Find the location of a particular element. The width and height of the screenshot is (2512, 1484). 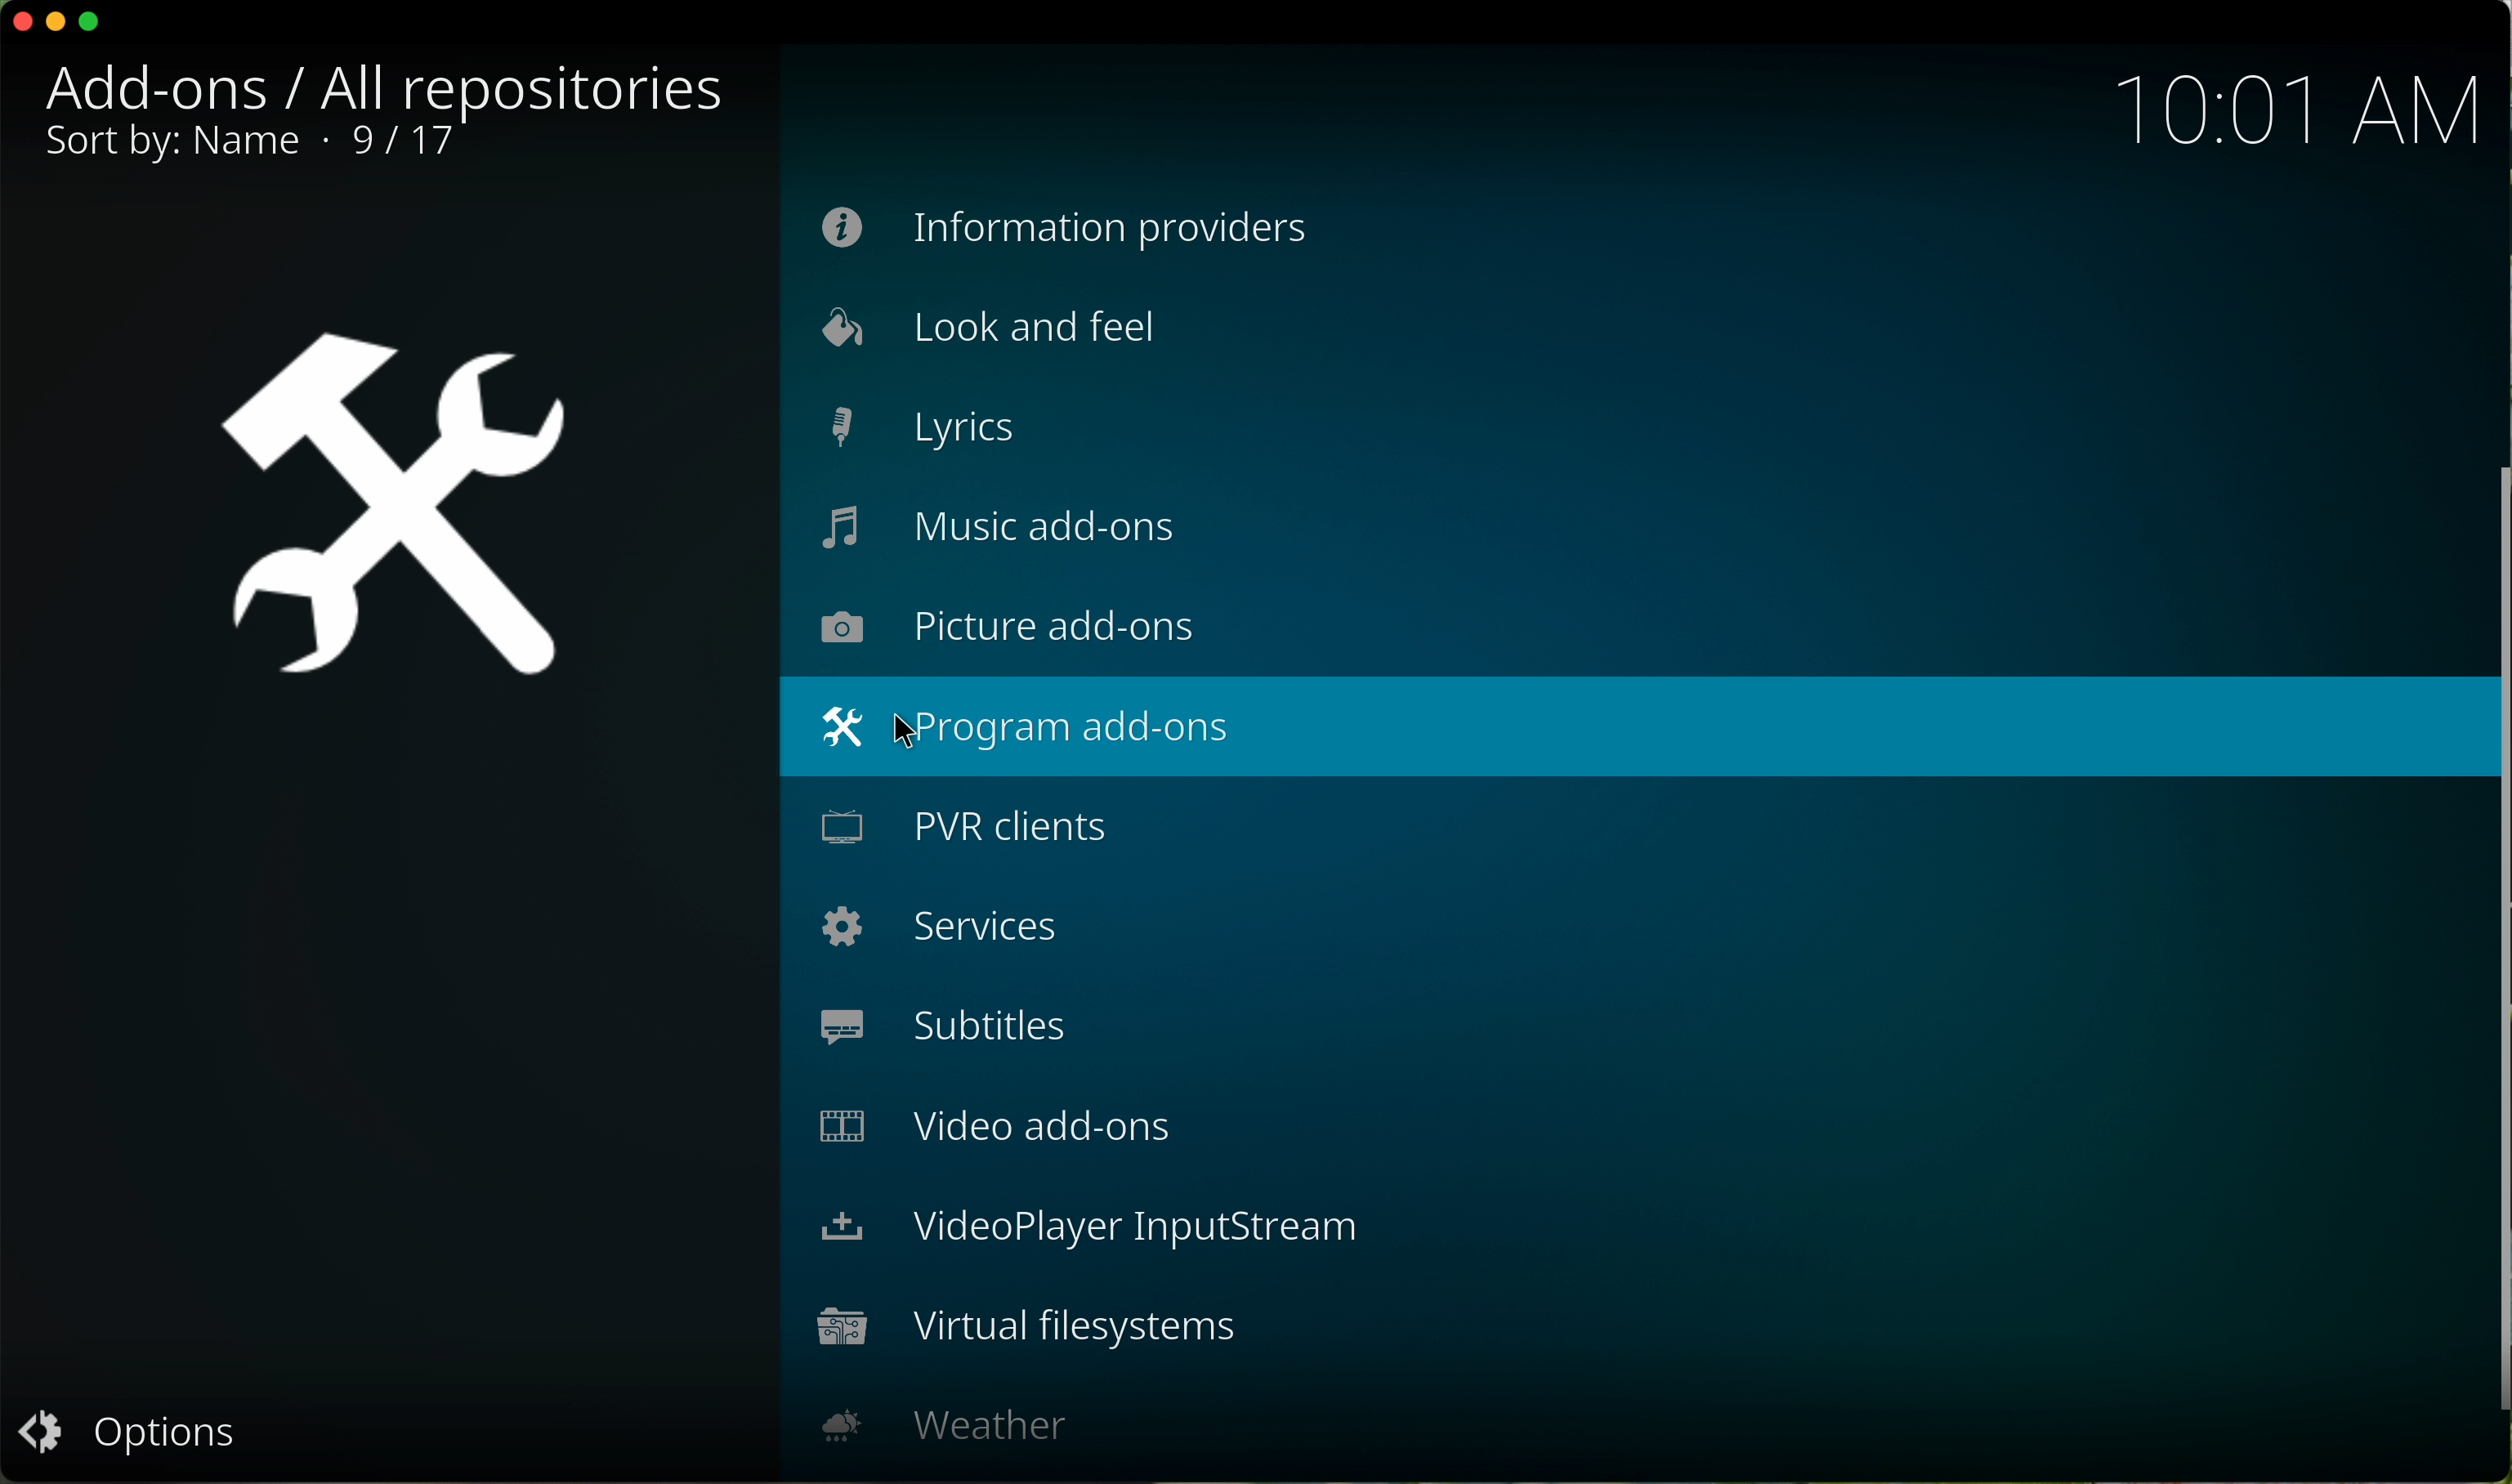

weather is located at coordinates (939, 1419).